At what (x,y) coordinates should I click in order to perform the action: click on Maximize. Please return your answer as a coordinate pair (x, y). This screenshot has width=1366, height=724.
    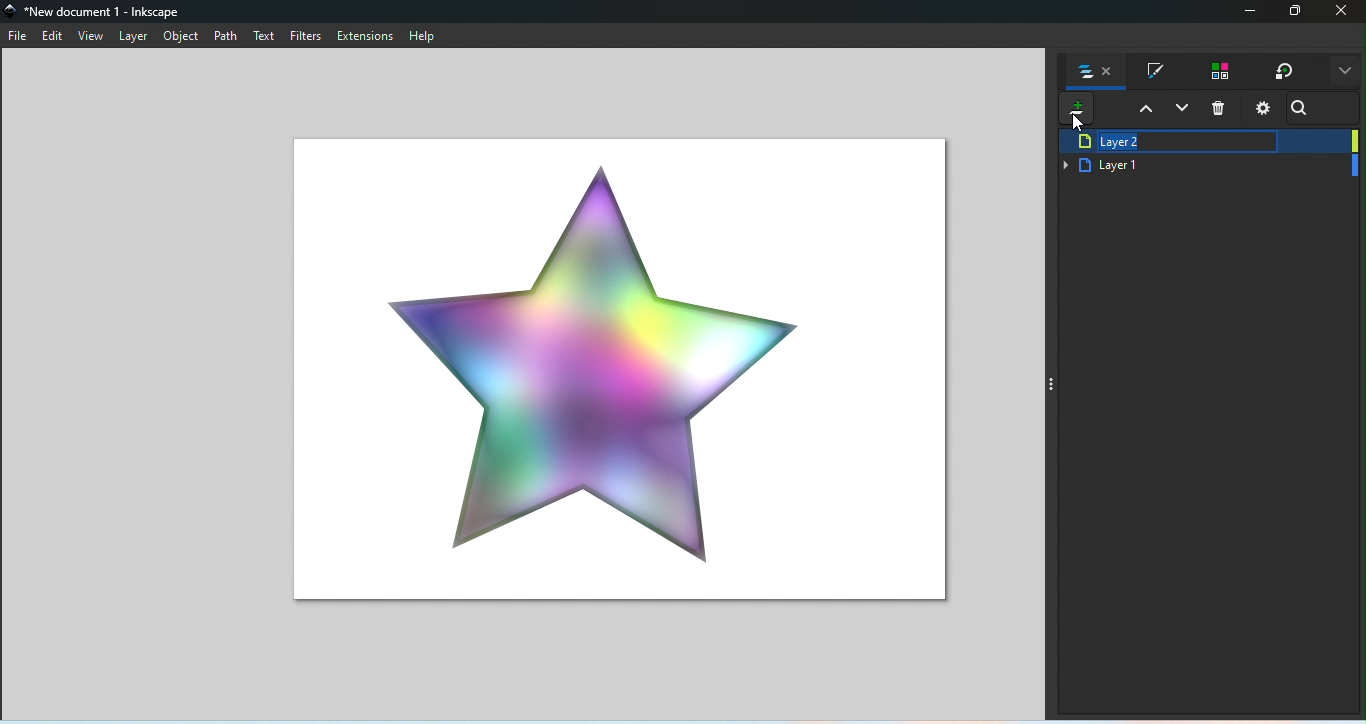
    Looking at the image, I should click on (1297, 13).